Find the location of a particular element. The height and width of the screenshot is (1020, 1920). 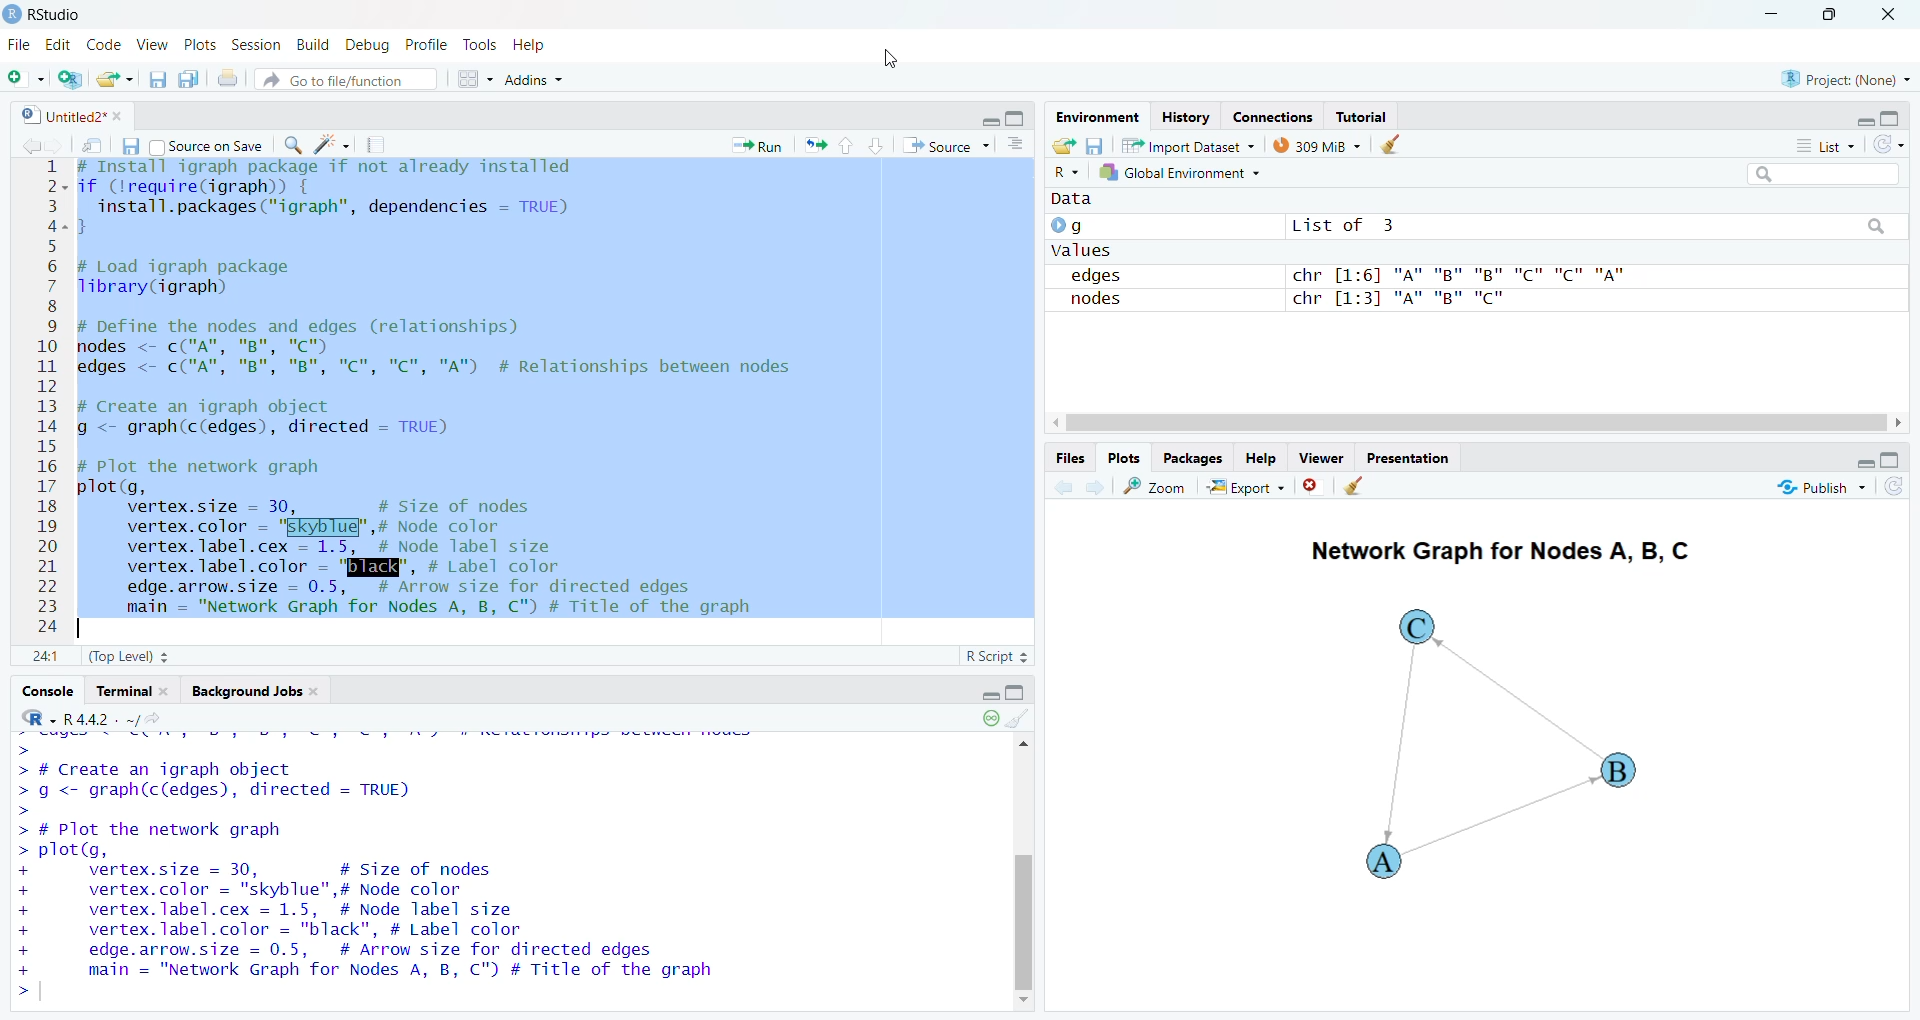

scroll bar is located at coordinates (1476, 420).